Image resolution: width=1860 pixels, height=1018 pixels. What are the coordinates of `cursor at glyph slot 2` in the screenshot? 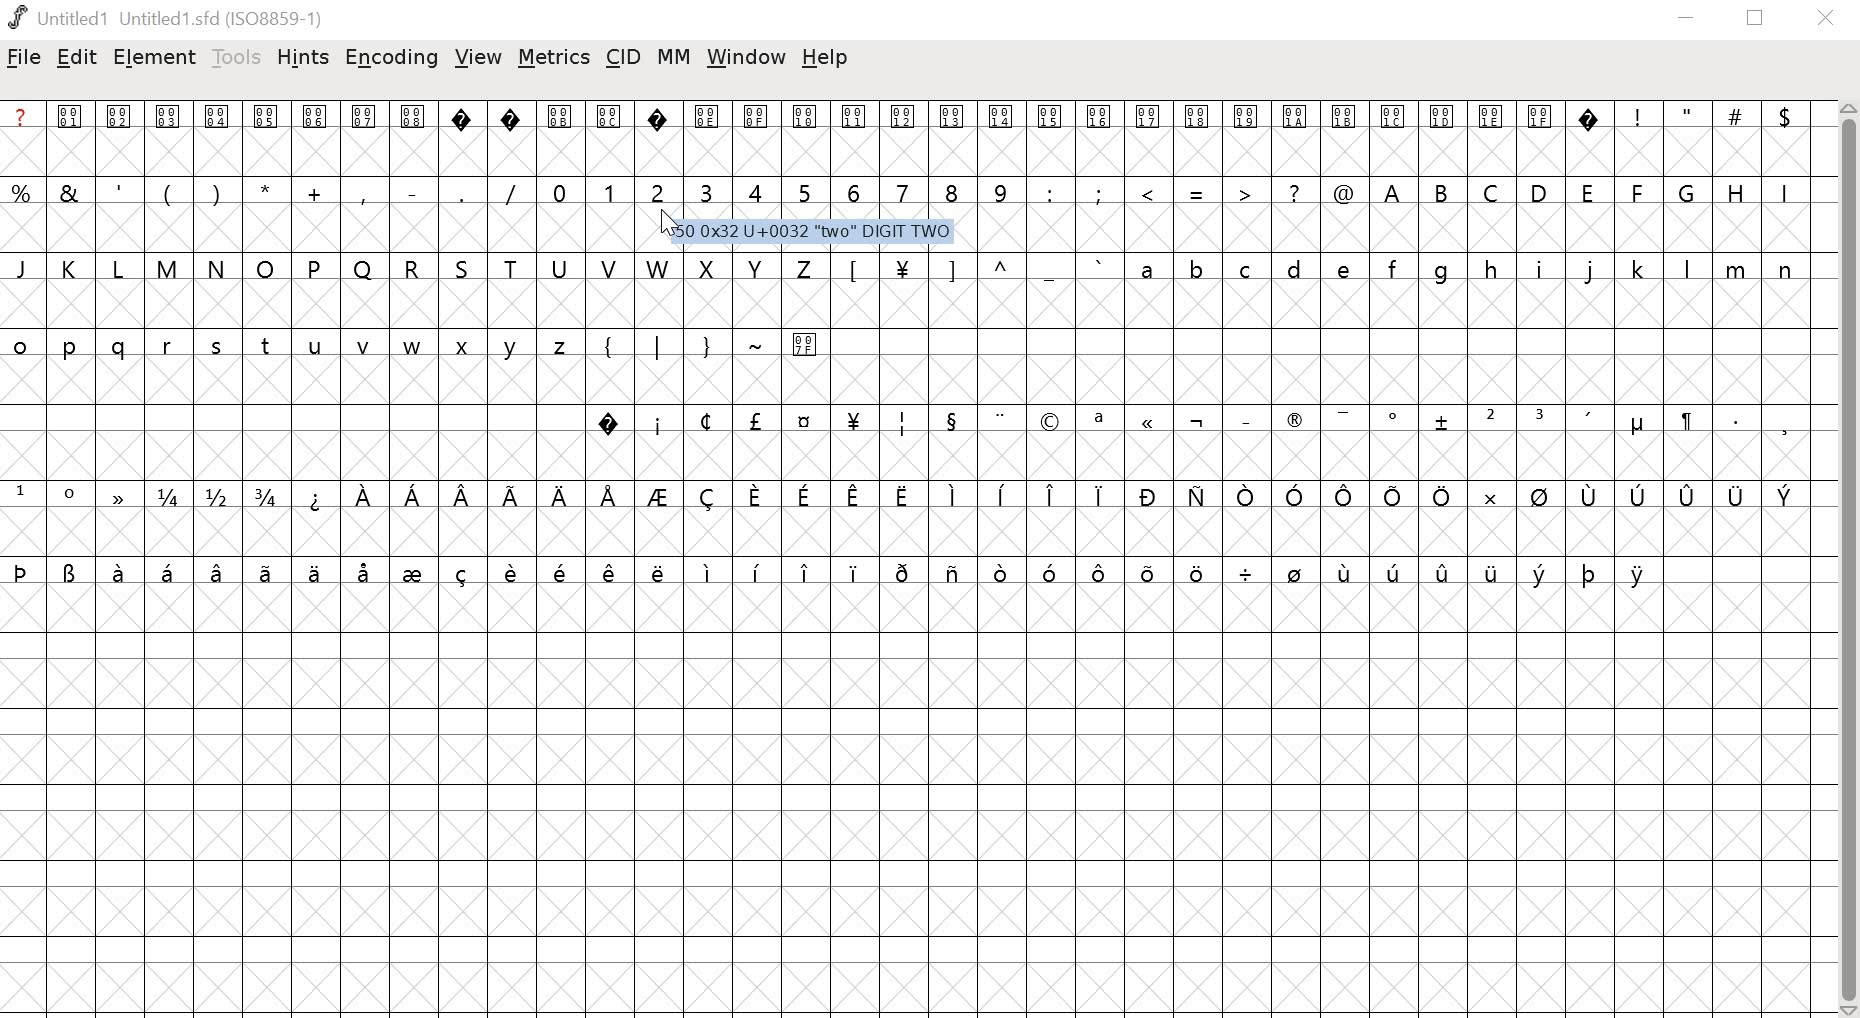 It's located at (663, 221).